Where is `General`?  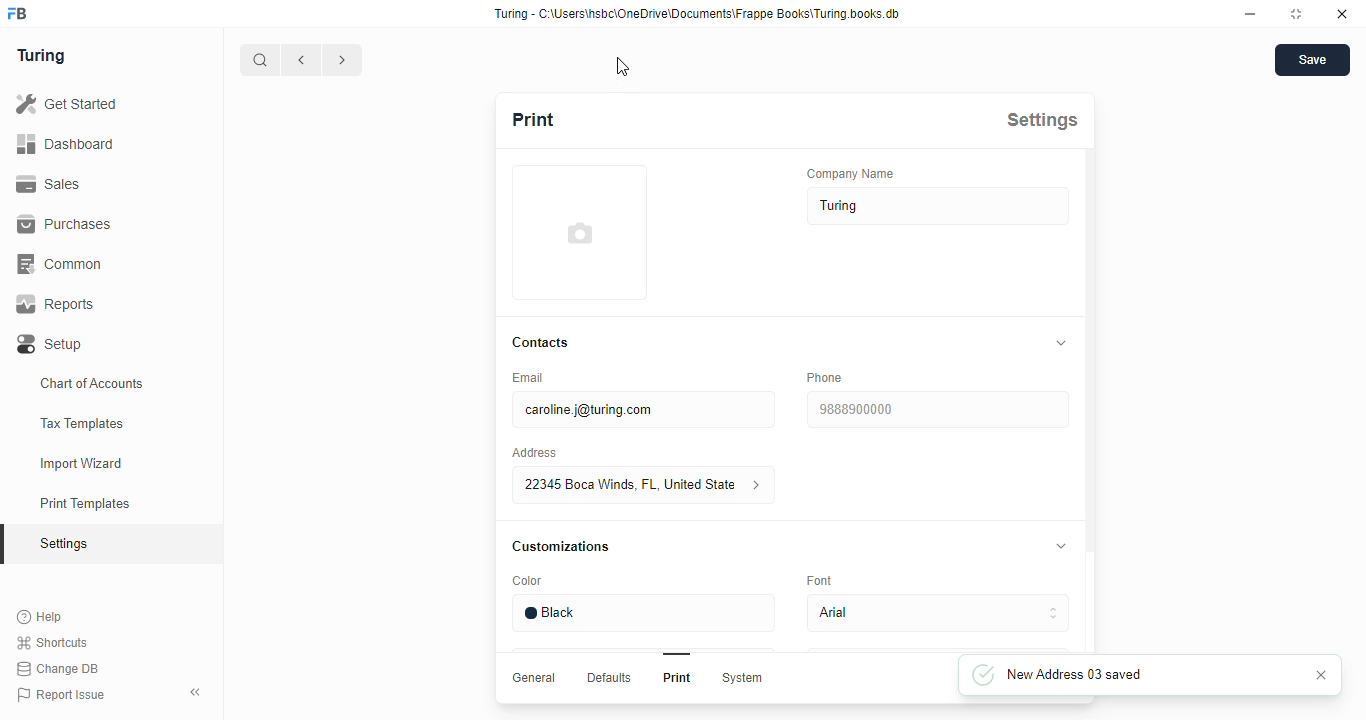 General is located at coordinates (536, 678).